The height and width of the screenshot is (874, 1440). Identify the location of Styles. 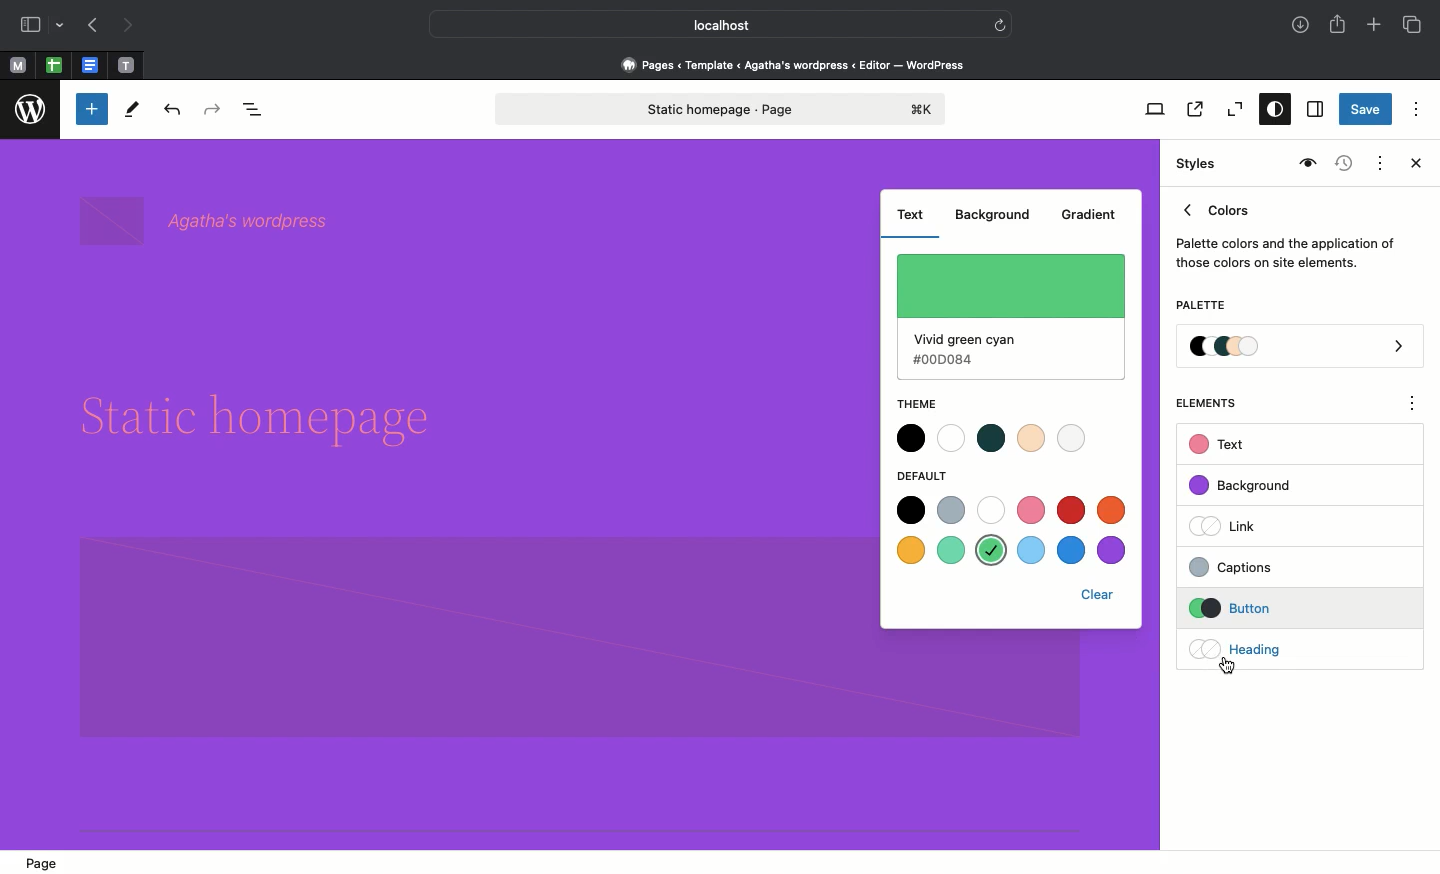
(1270, 111).